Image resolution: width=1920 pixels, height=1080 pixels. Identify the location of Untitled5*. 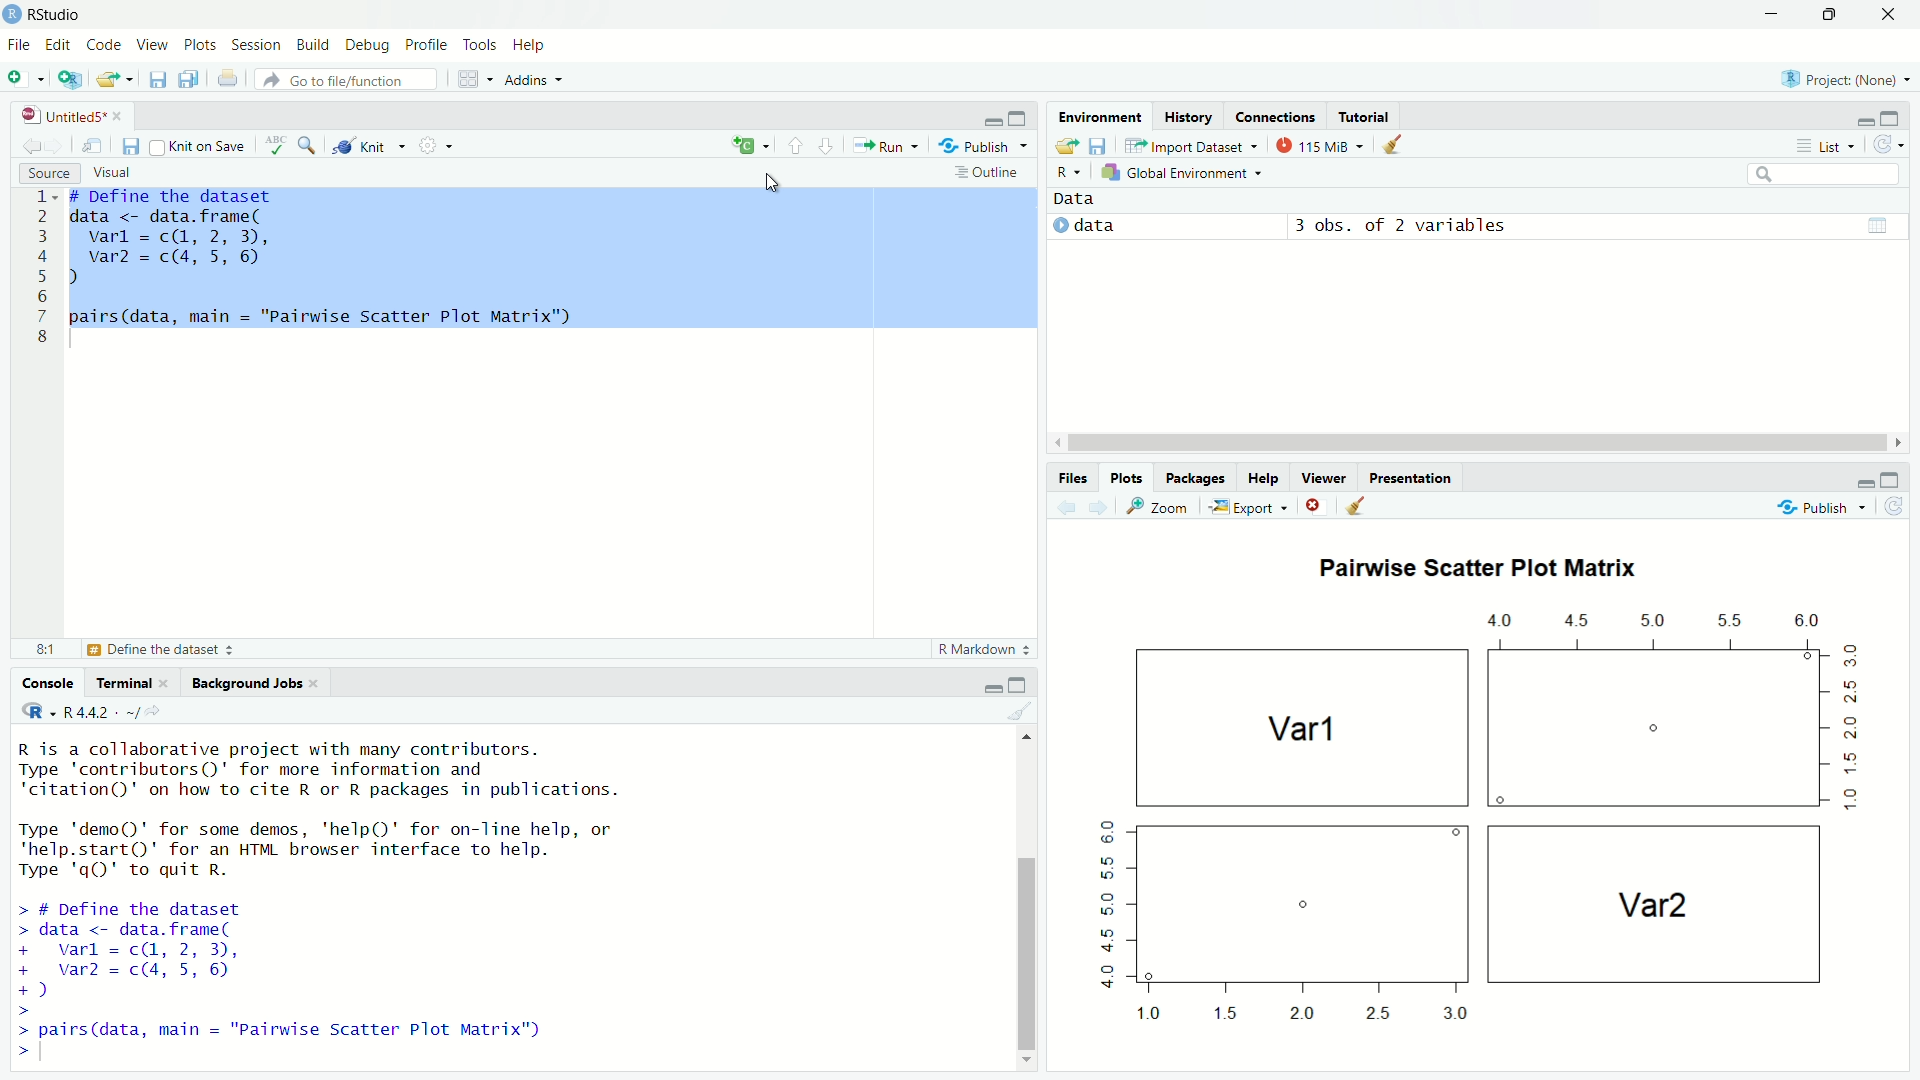
(74, 116).